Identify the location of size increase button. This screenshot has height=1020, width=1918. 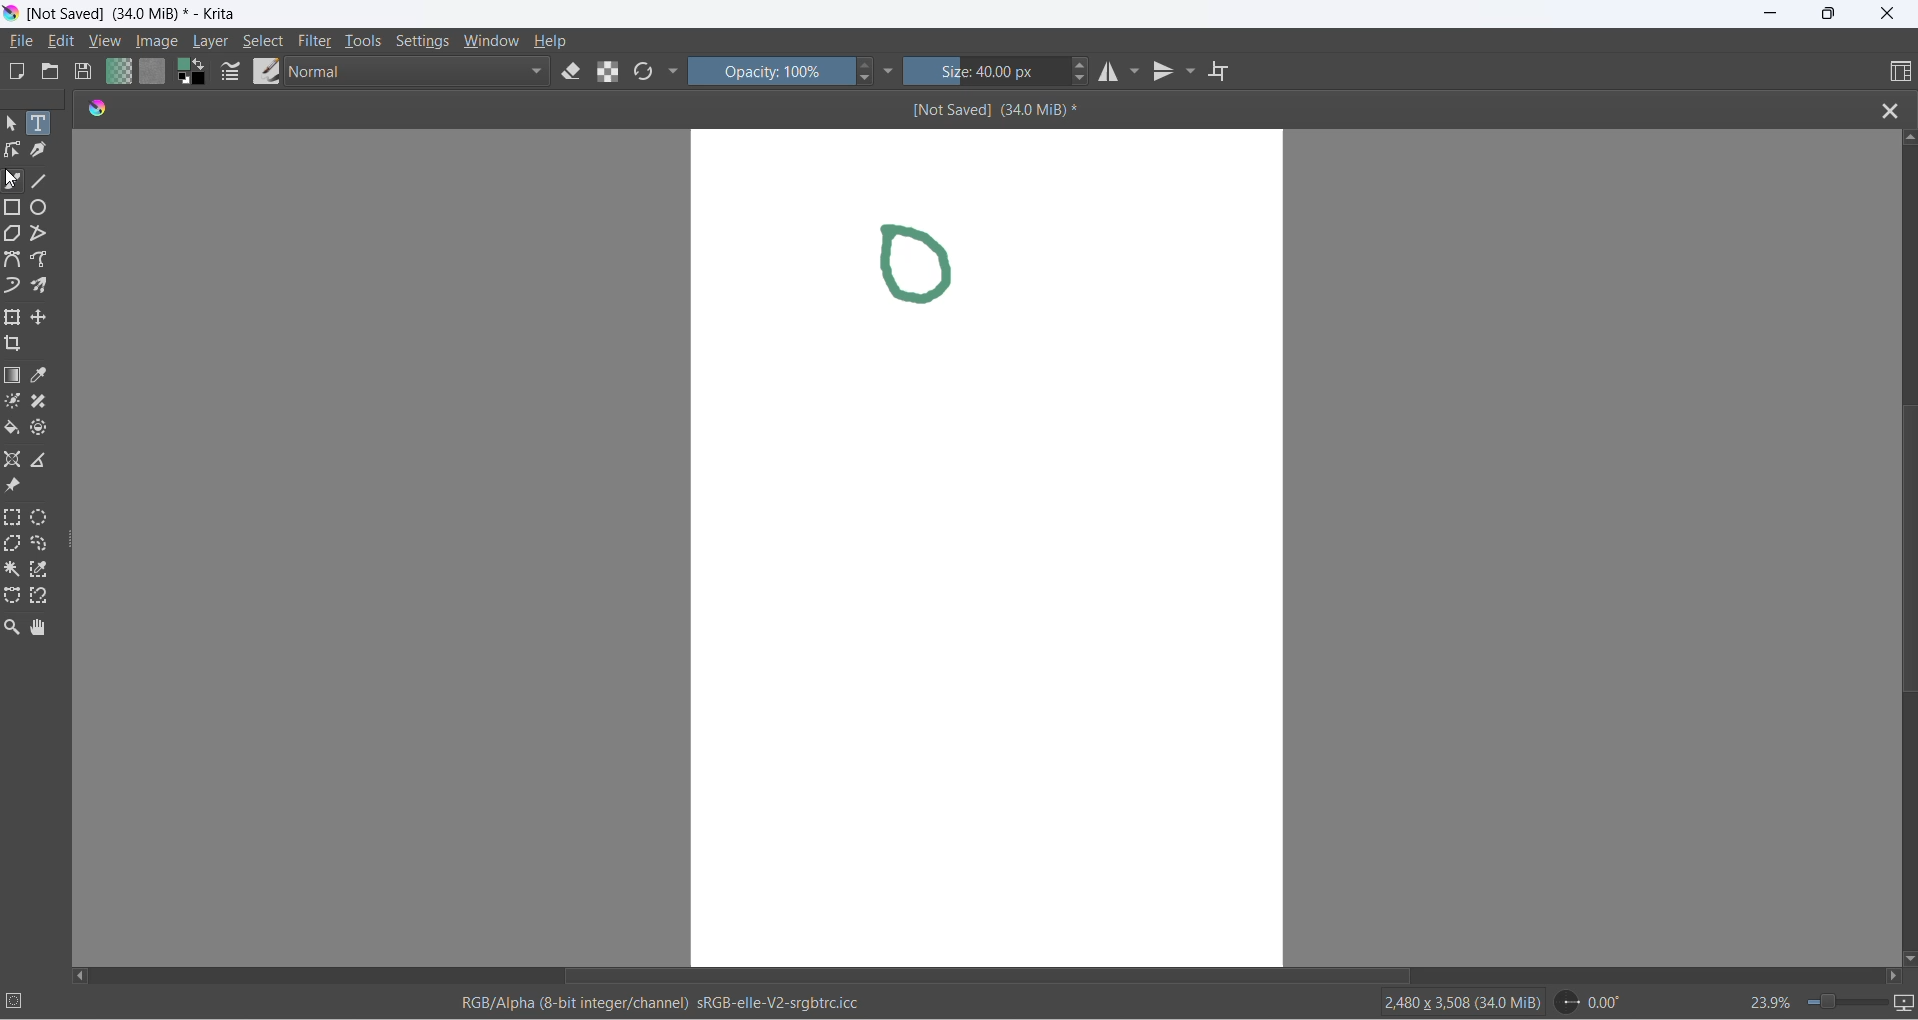
(1084, 66).